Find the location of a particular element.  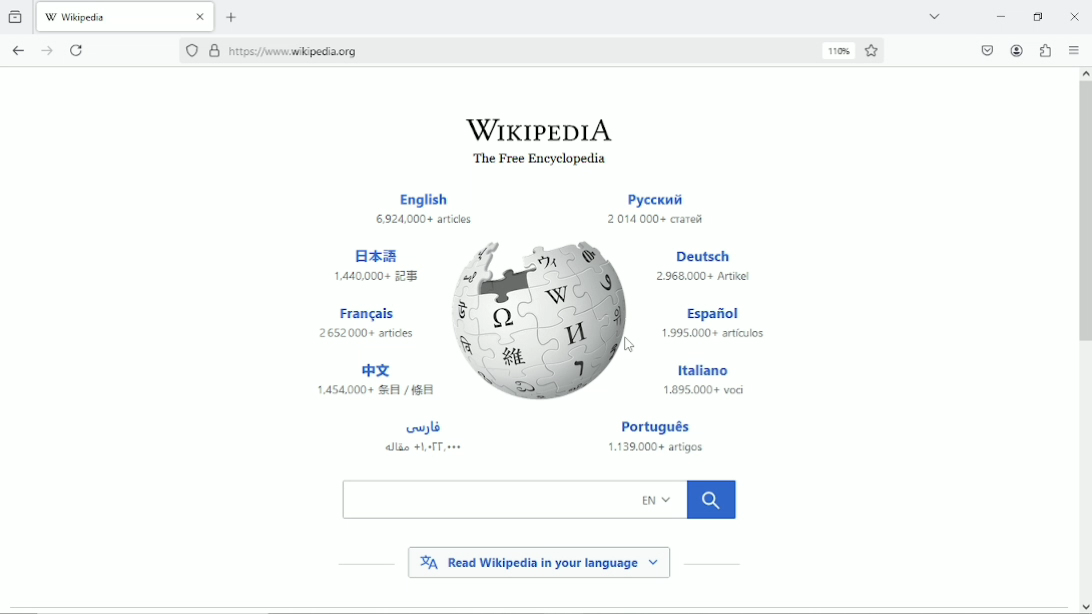

link is located at coordinates (296, 51).